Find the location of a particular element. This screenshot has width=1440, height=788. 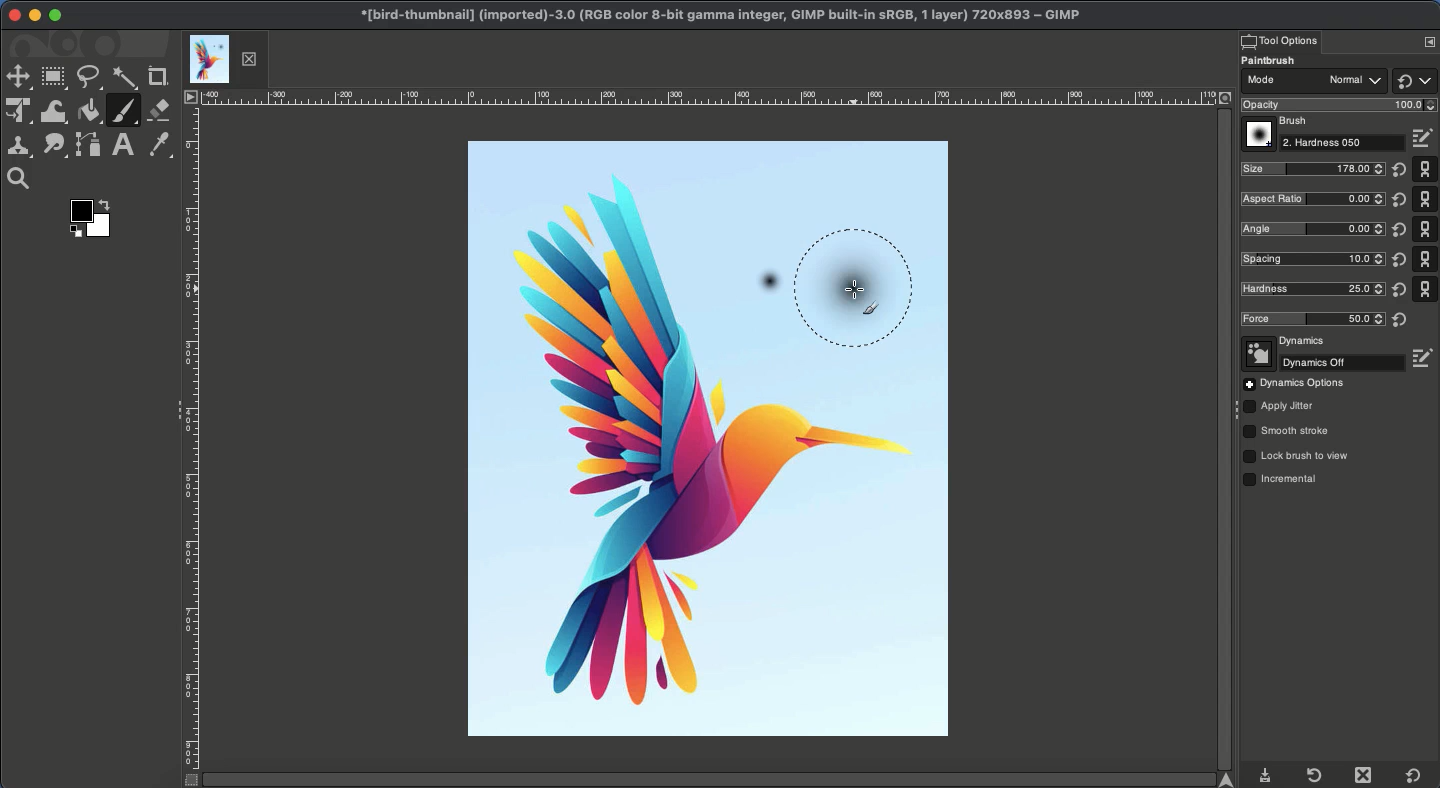

Default is located at coordinates (1414, 80).